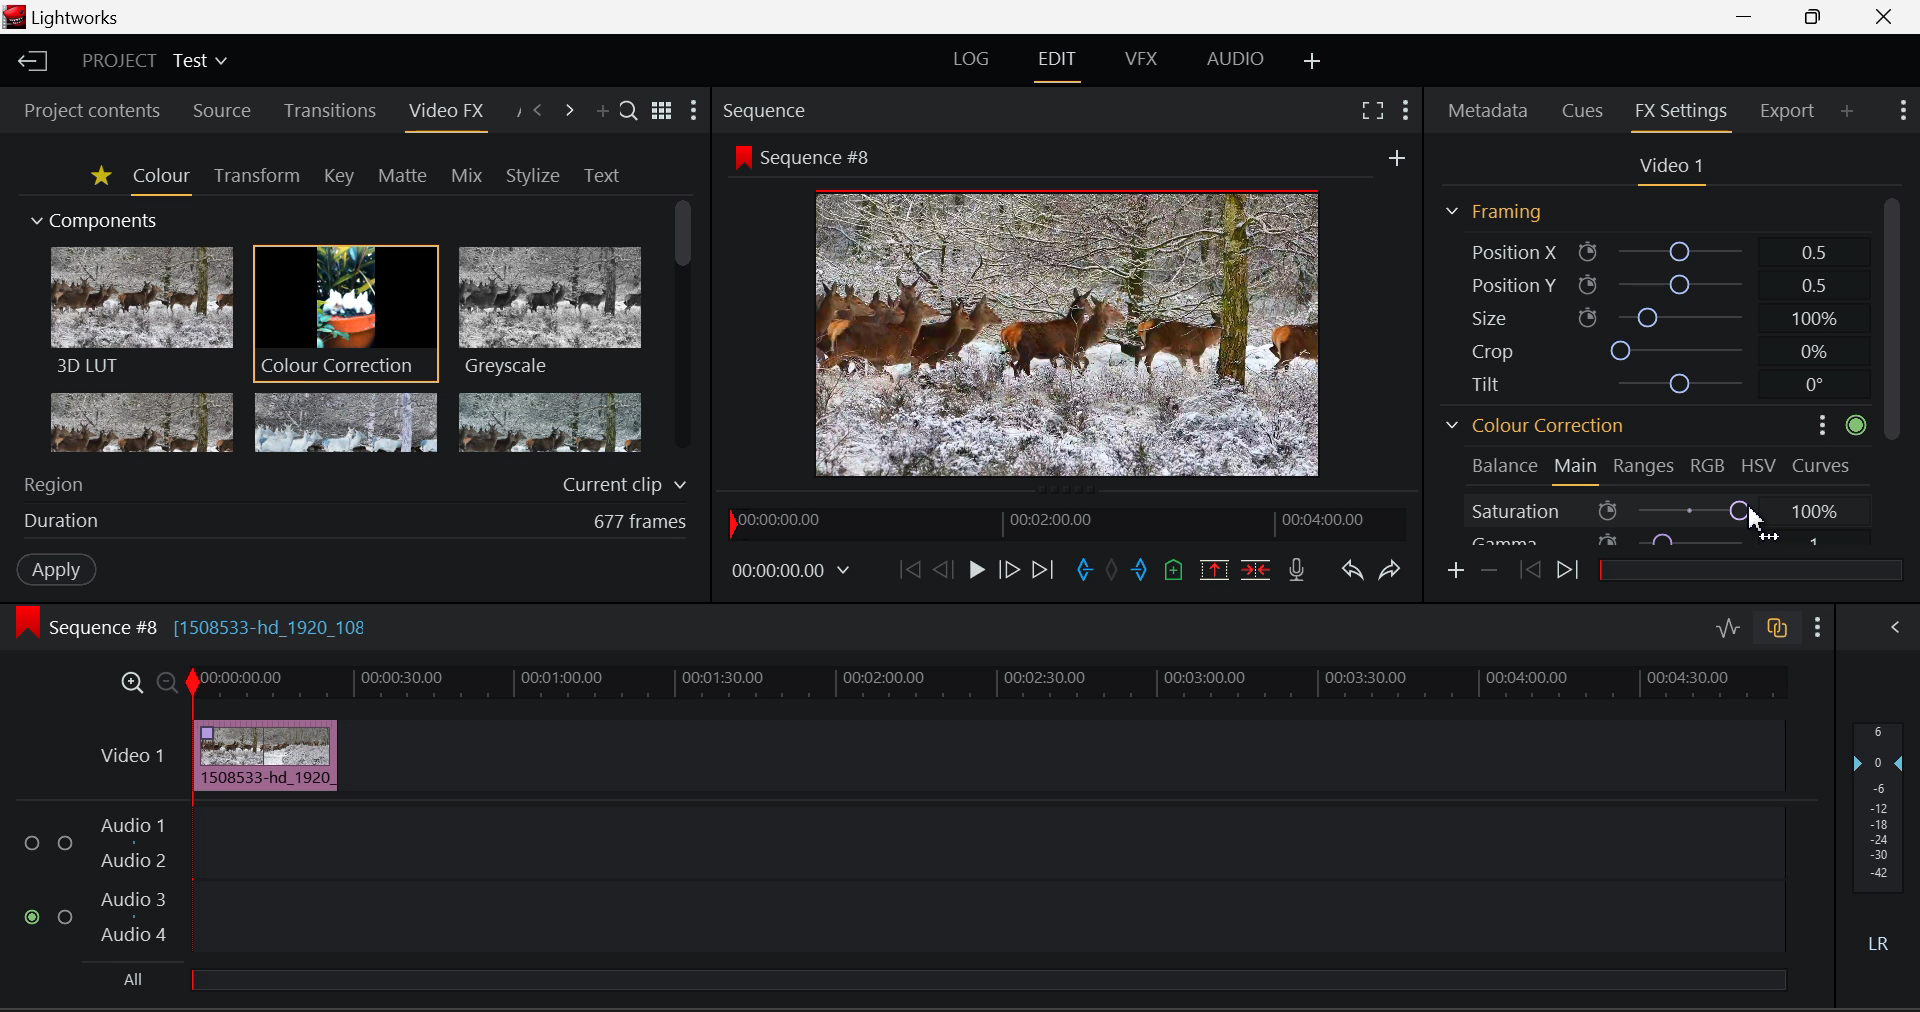 The image size is (1920, 1012). What do you see at coordinates (538, 109) in the screenshot?
I see `Previous Panel` at bounding box center [538, 109].